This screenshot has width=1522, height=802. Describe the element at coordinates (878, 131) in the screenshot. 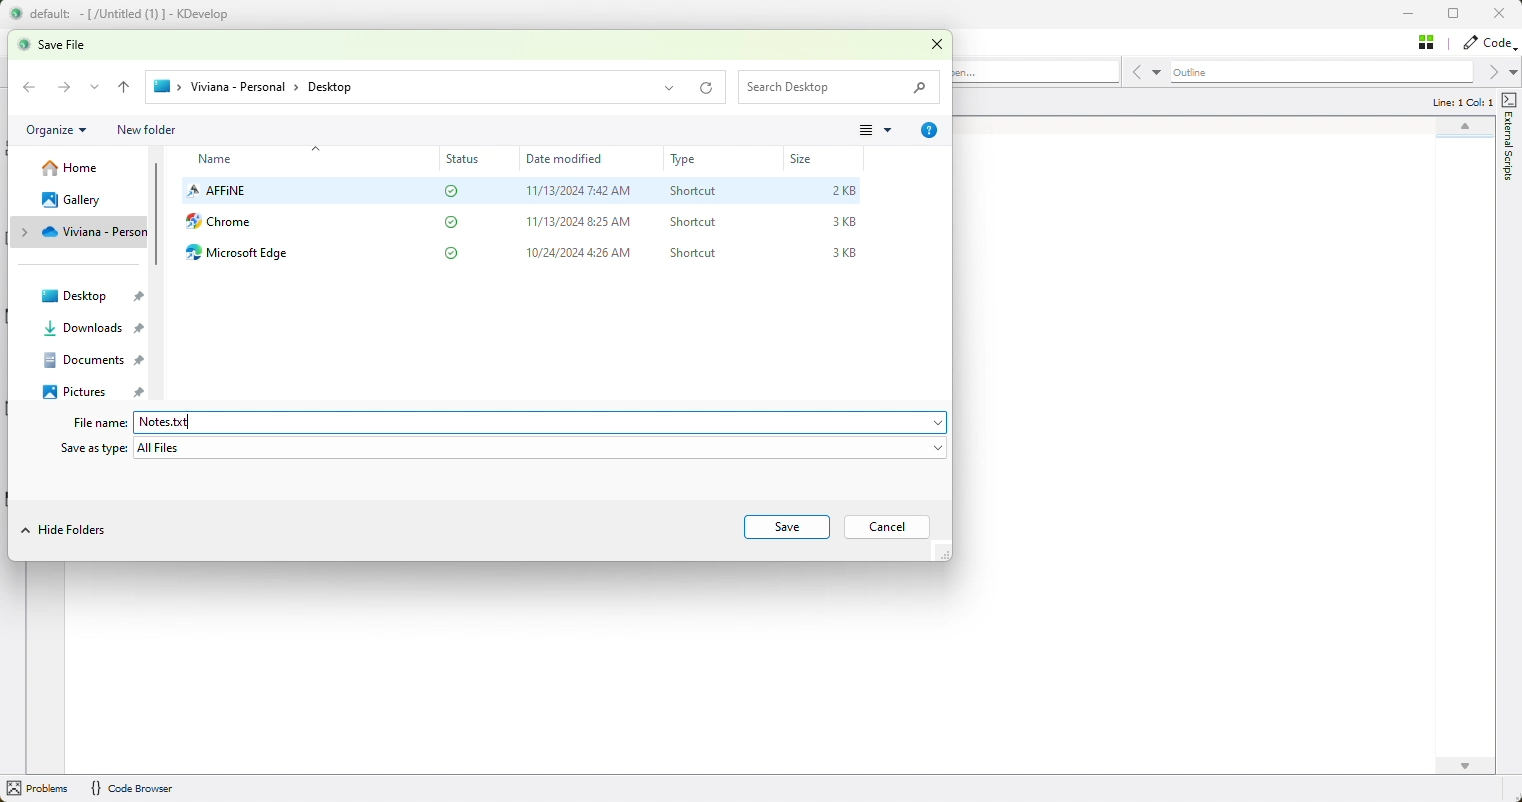

I see `more options` at that location.